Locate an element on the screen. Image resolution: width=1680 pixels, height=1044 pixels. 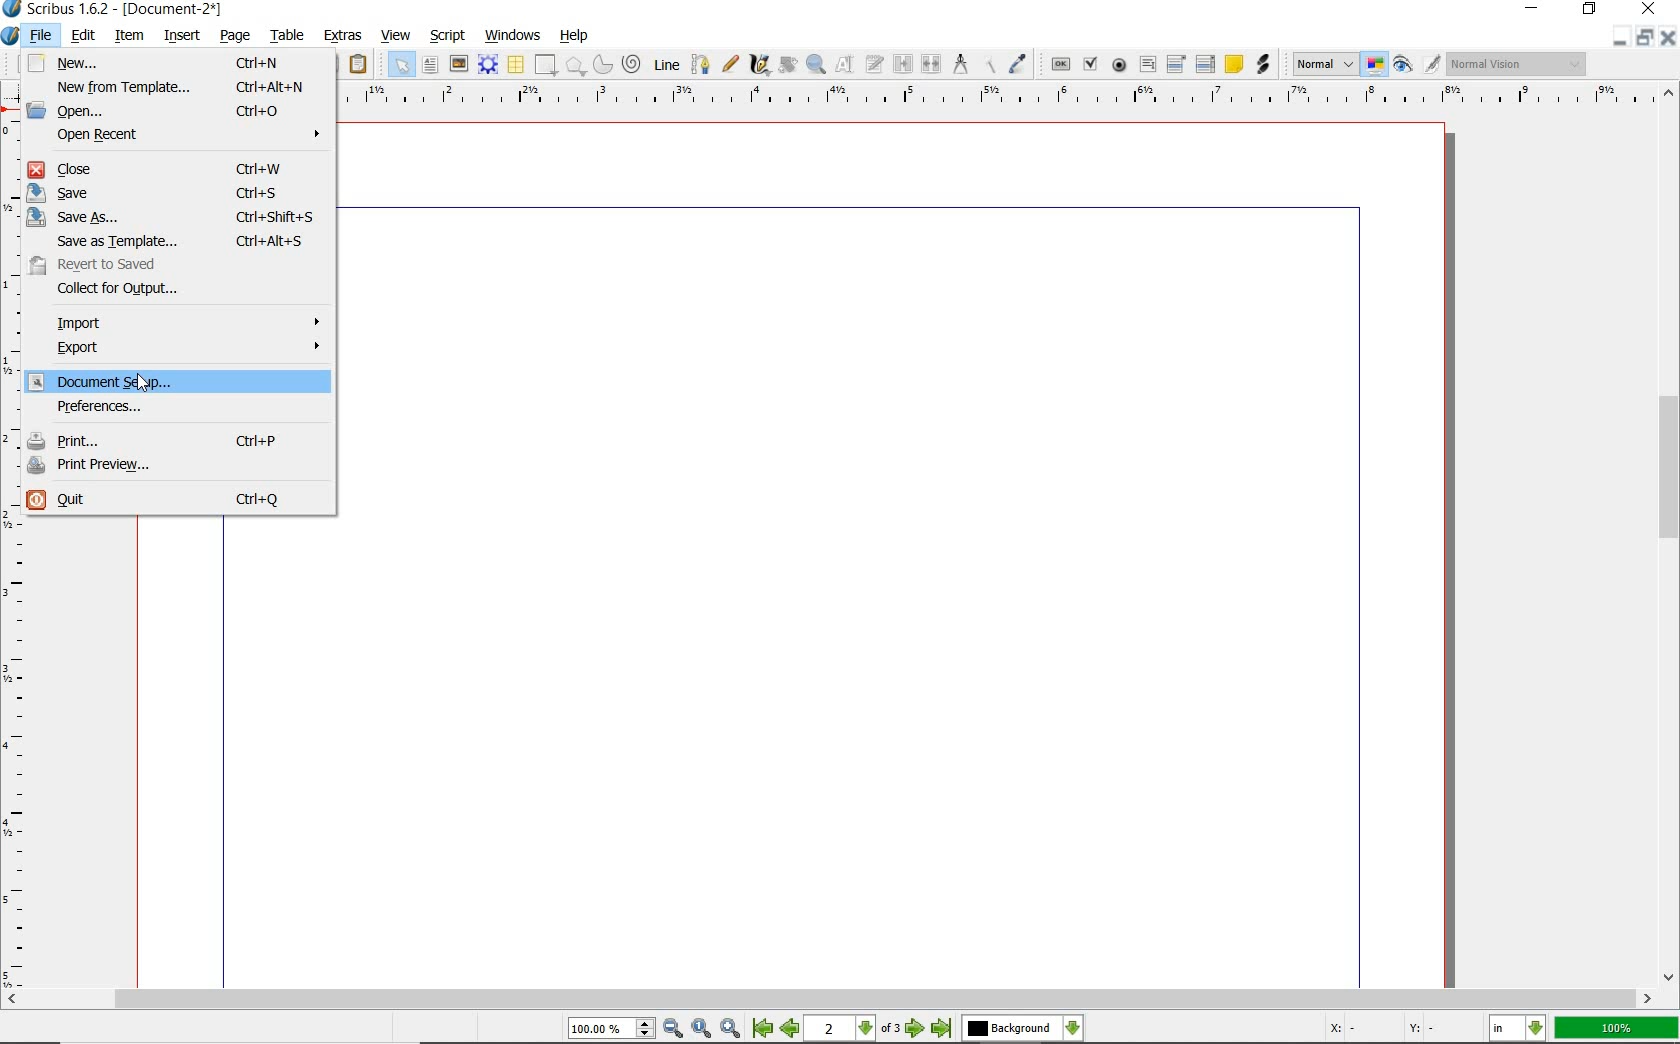
help is located at coordinates (575, 37).